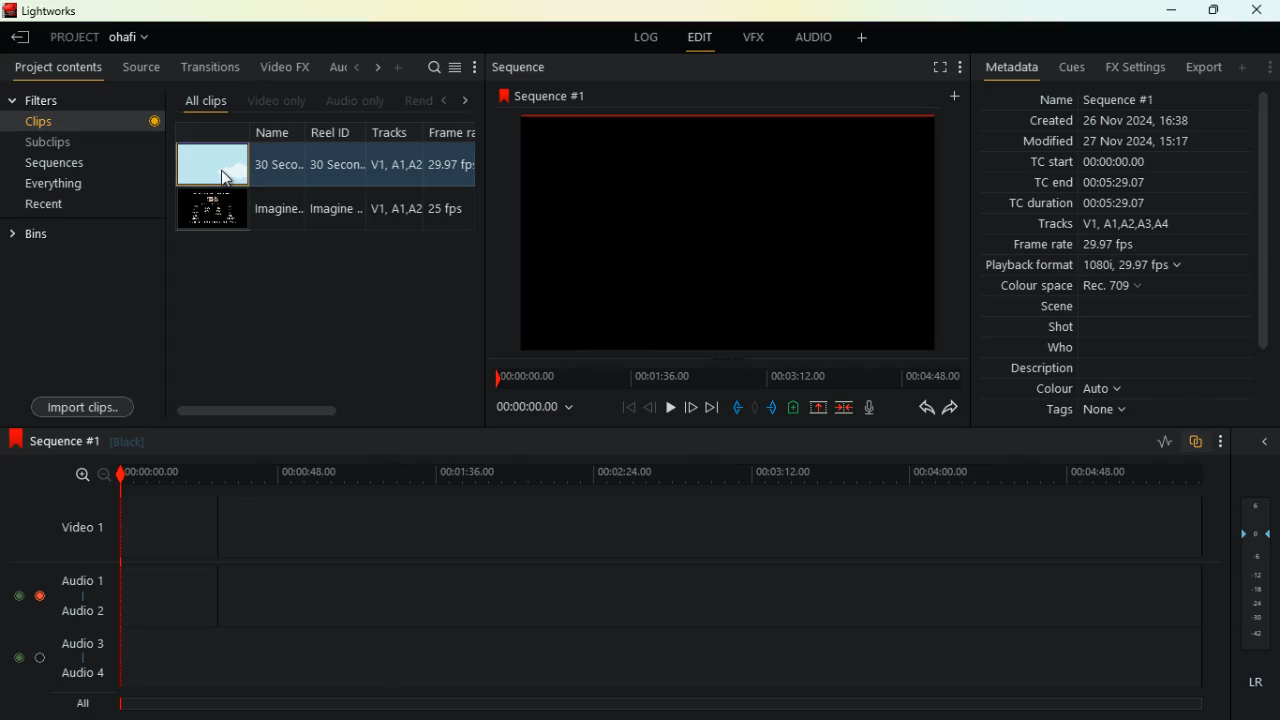  Describe the element at coordinates (1263, 230) in the screenshot. I see `scroll` at that location.